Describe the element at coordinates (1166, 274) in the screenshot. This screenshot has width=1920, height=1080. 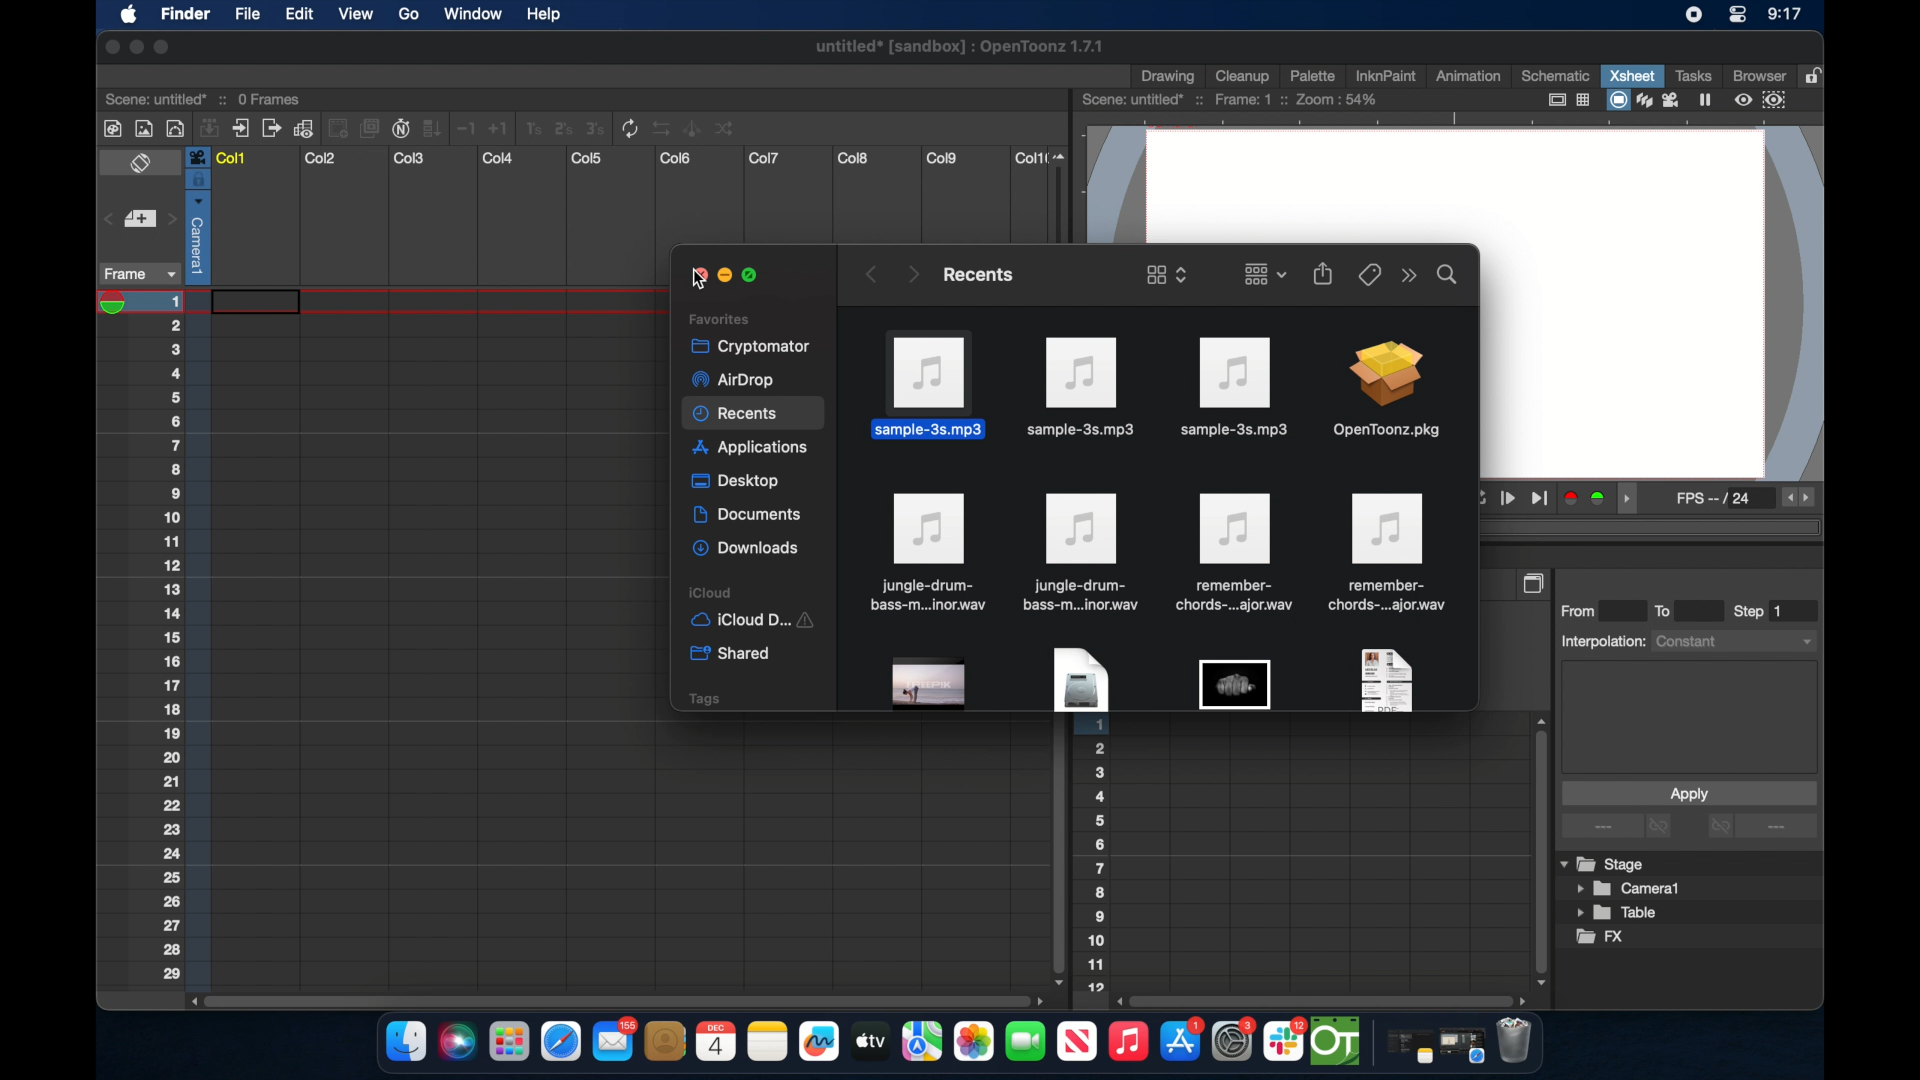
I see `listview options` at that location.